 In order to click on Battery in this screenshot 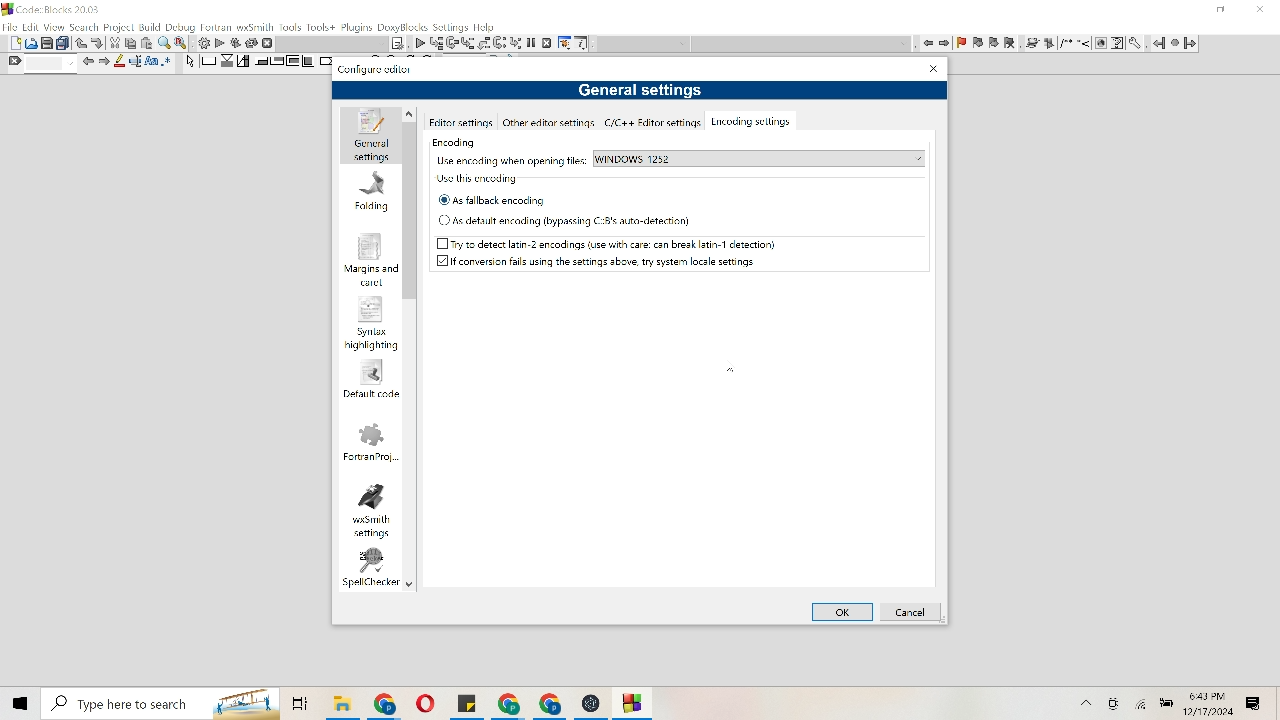, I will do `click(1167, 702)`.